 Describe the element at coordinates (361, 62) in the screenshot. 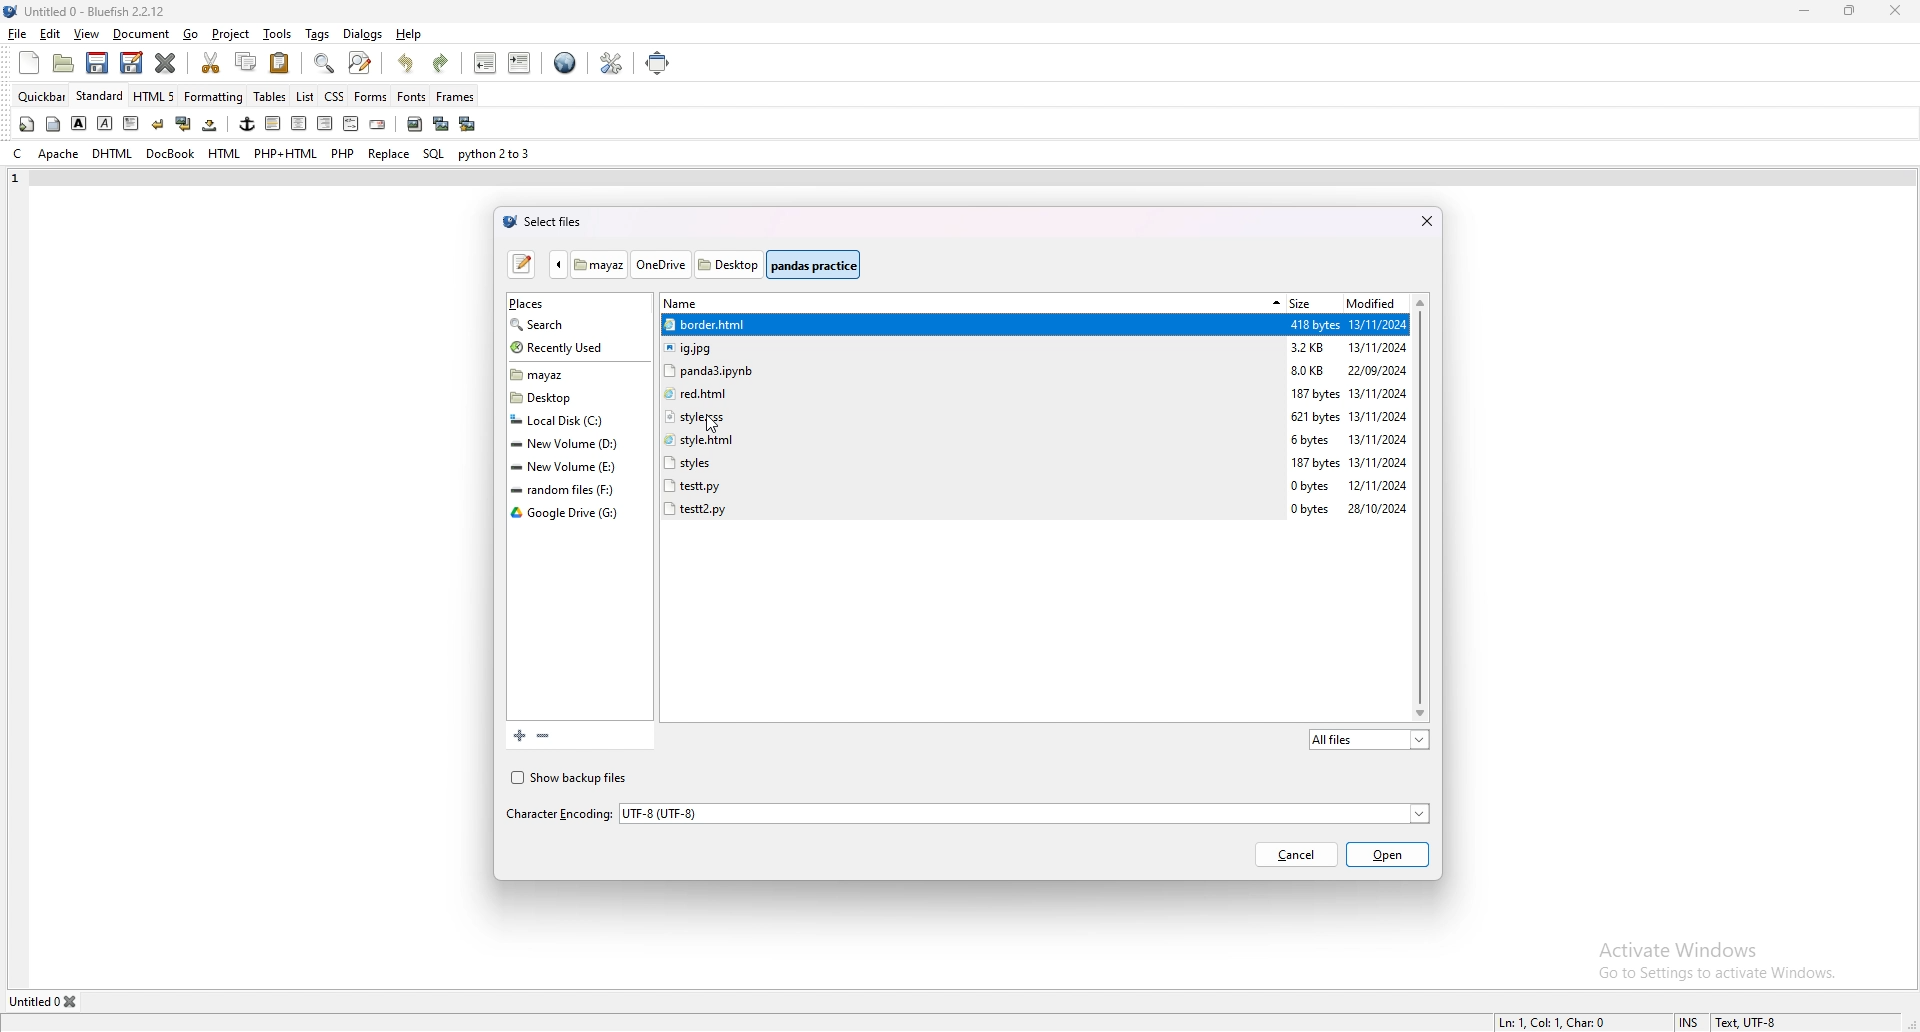

I see `advanced find and replace` at that location.